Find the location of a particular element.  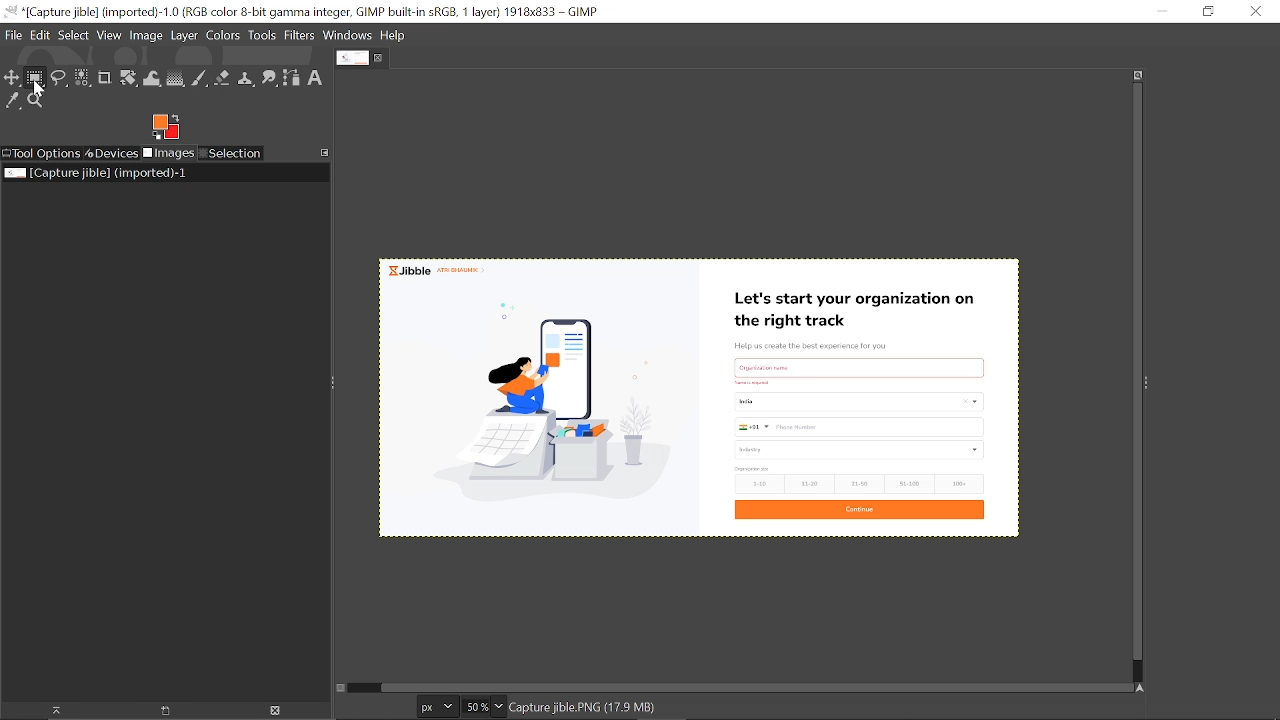

Close  is located at coordinates (1257, 11).